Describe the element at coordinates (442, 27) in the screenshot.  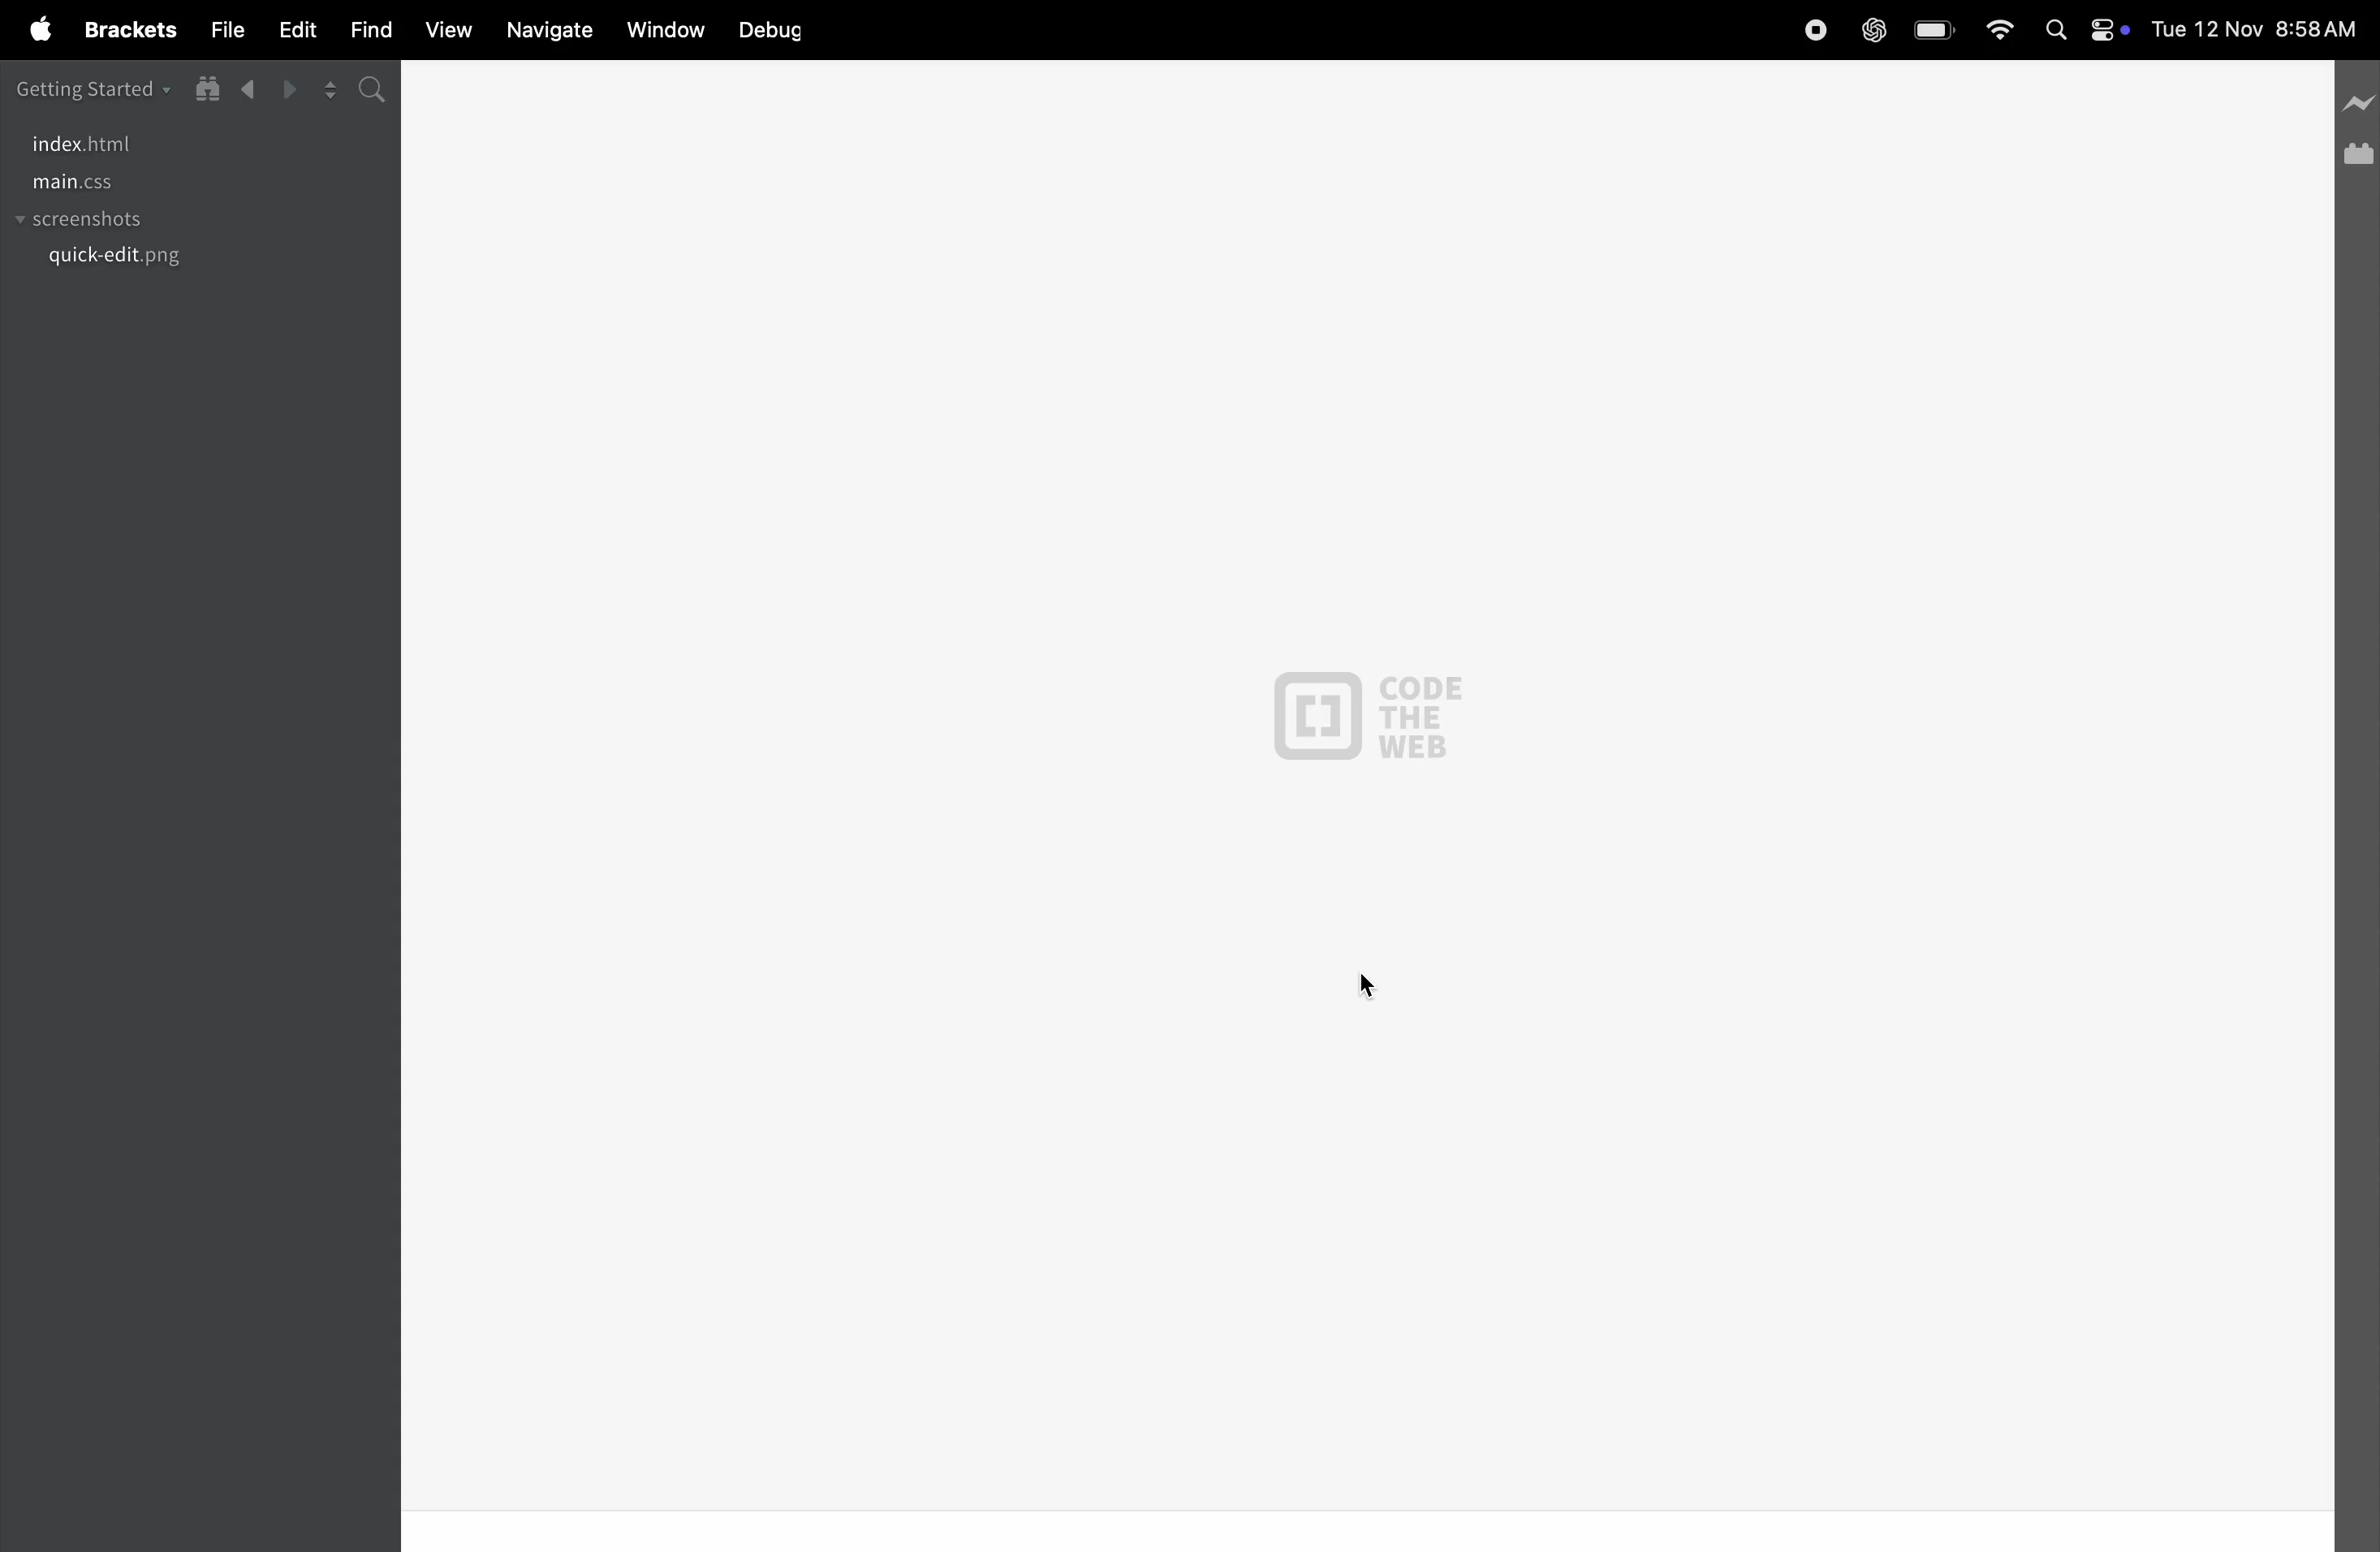
I see `view` at that location.